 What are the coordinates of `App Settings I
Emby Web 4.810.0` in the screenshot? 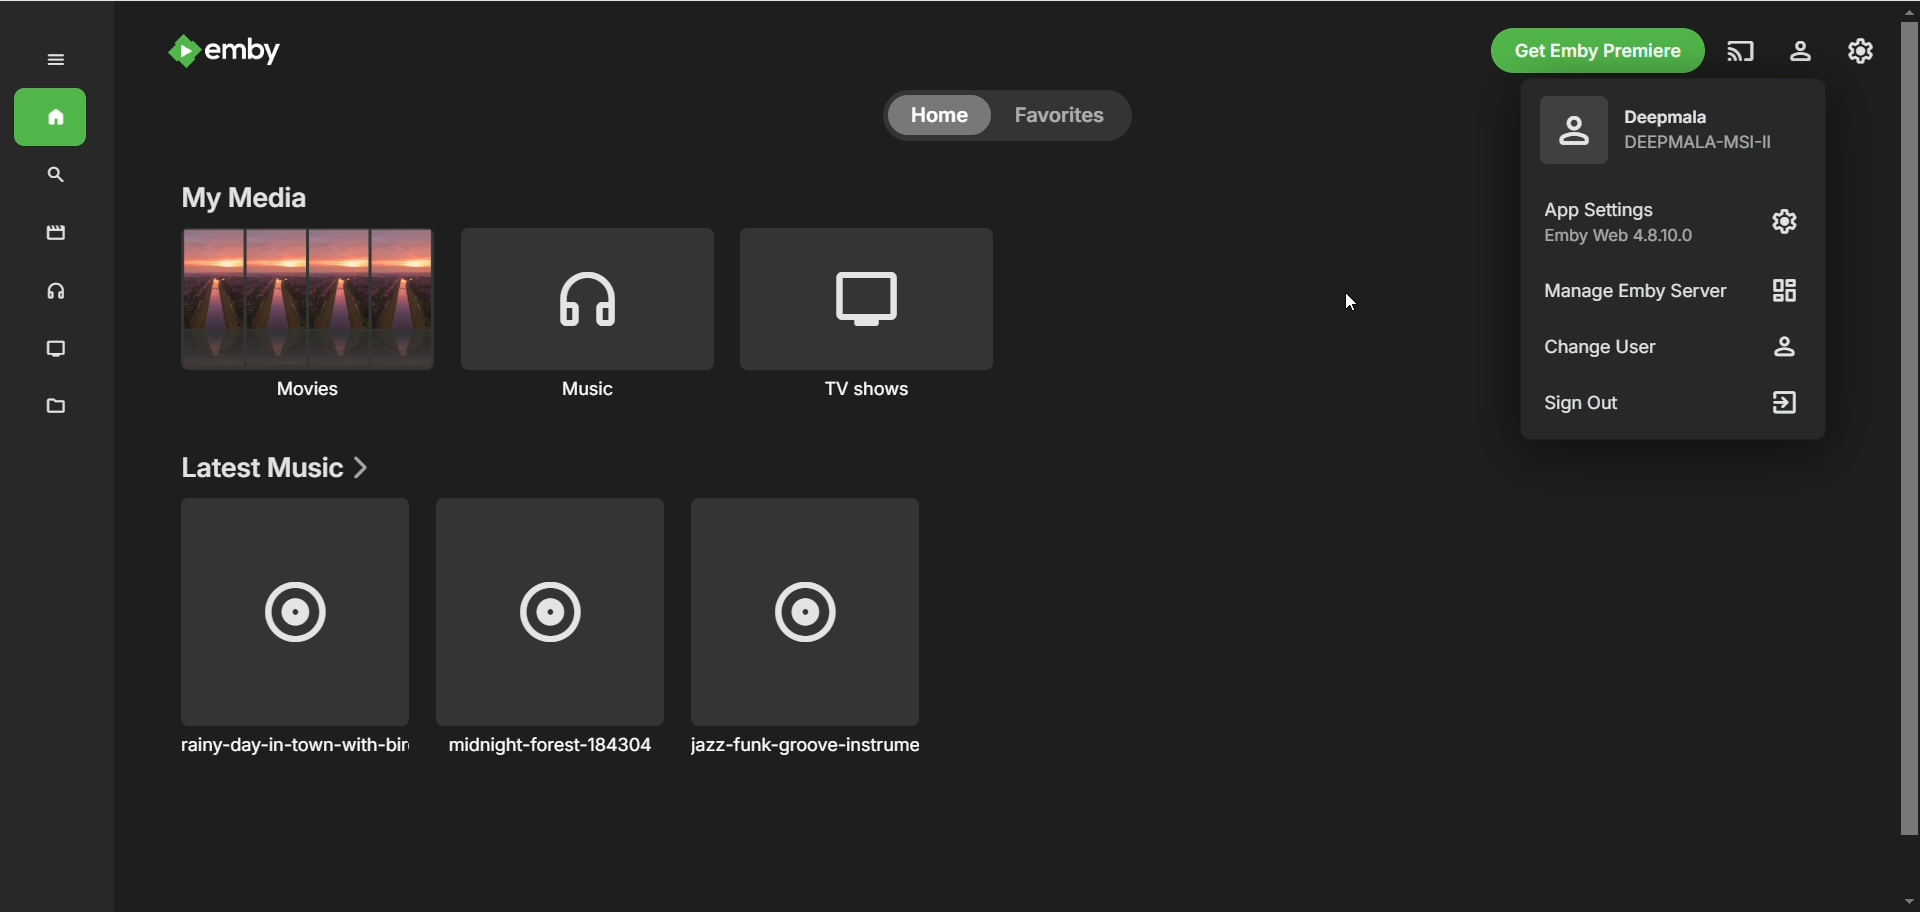 It's located at (1631, 225).